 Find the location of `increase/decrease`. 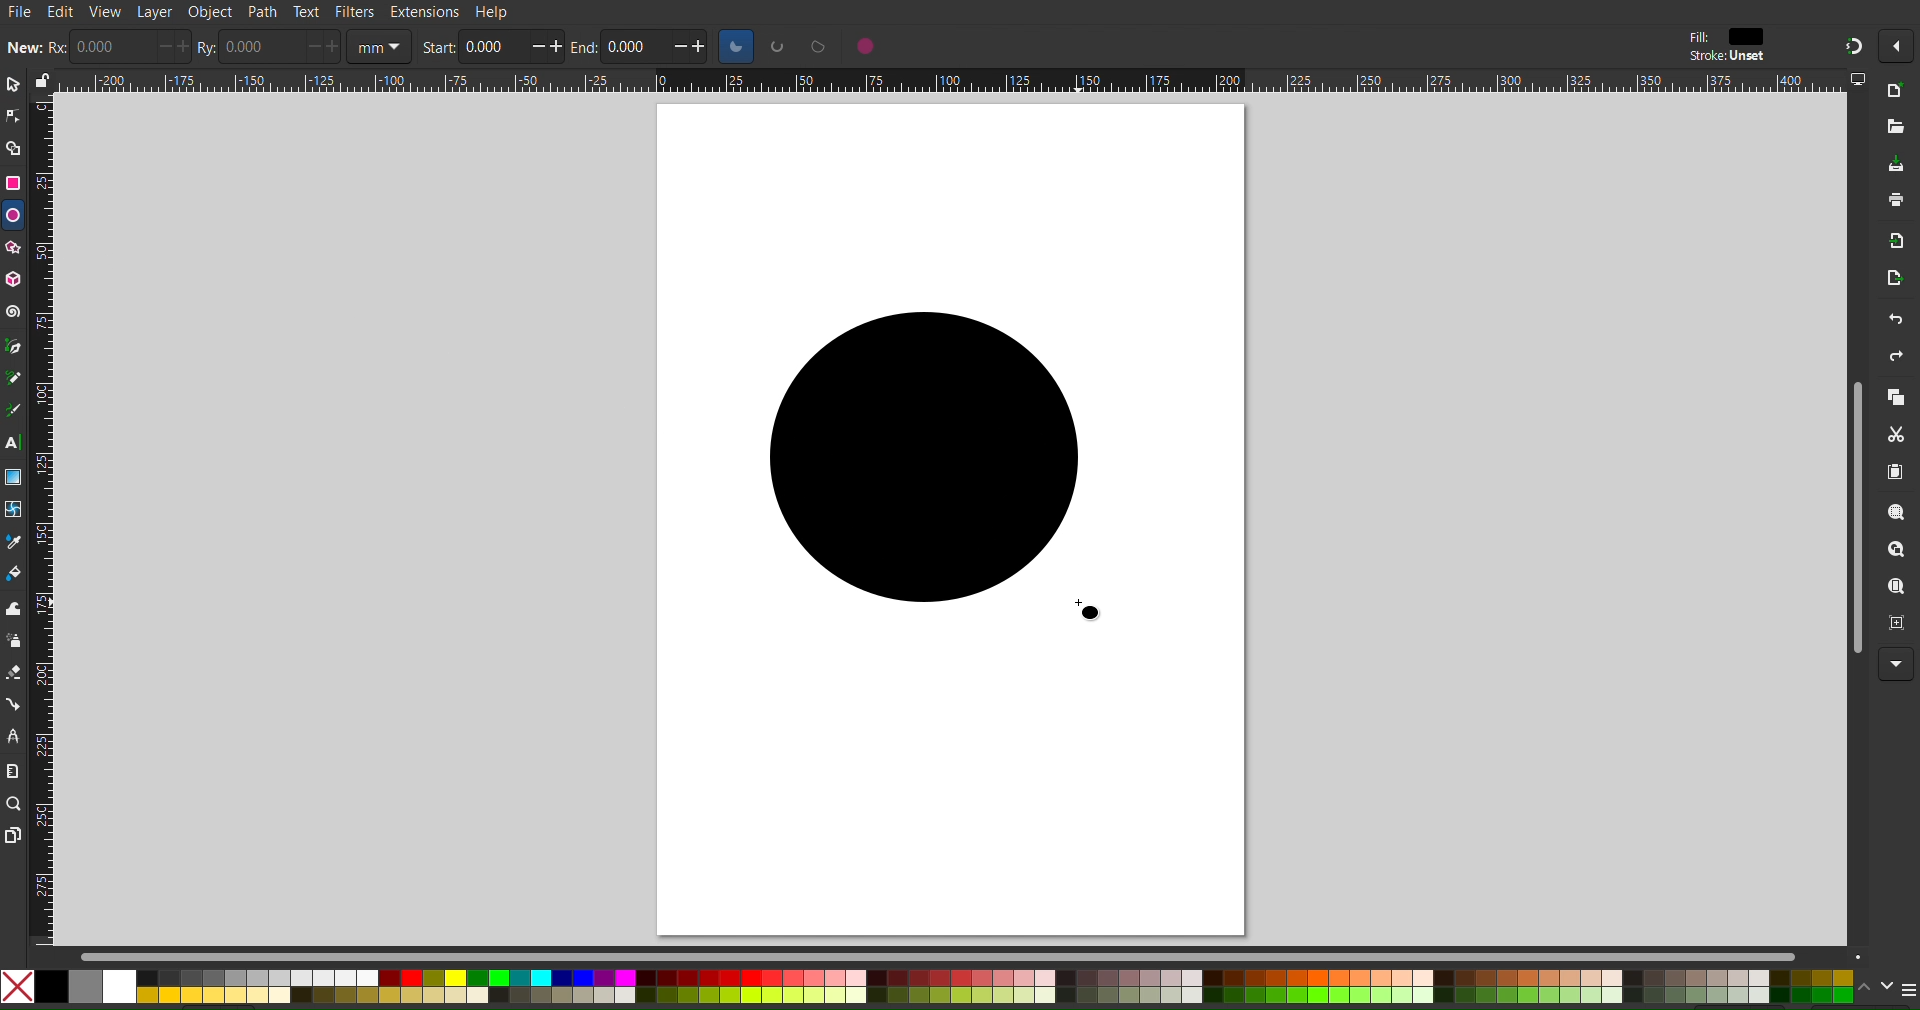

increase/decrease is located at coordinates (547, 47).